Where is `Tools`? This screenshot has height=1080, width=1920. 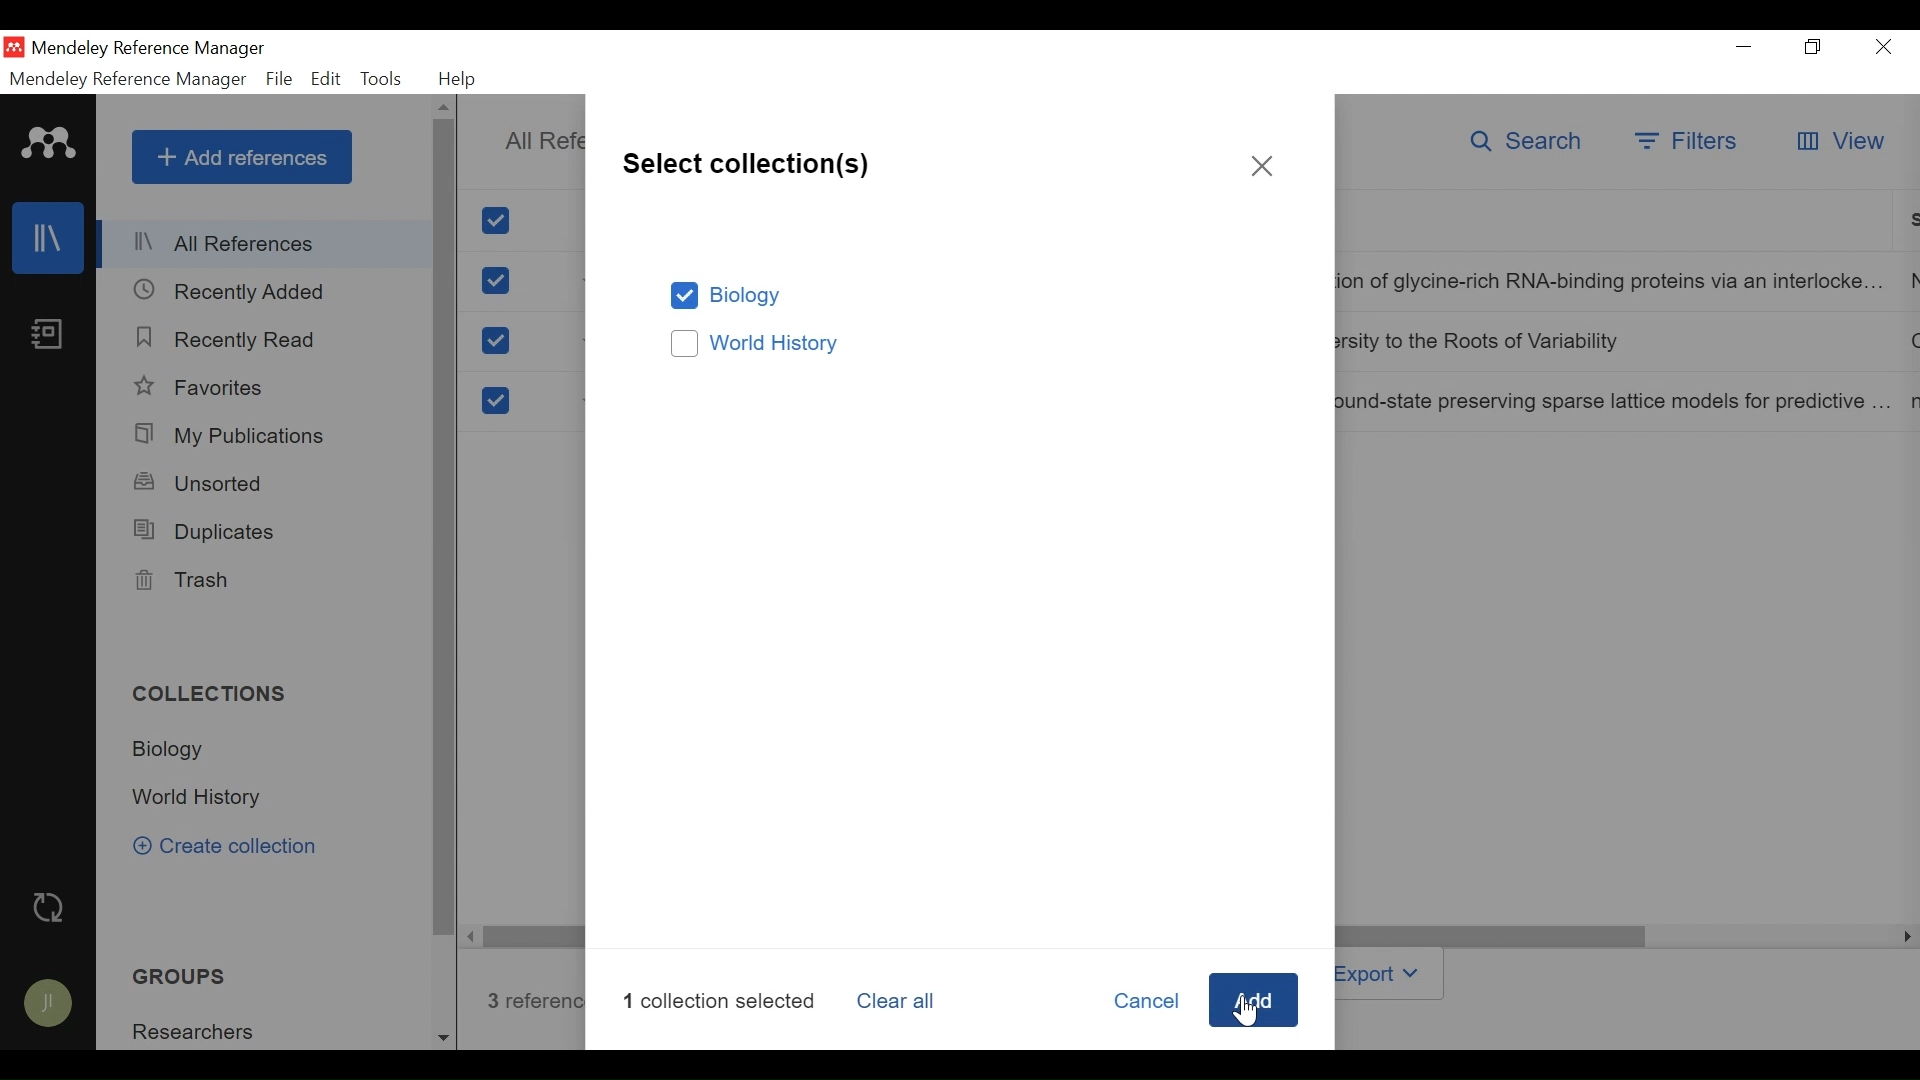
Tools is located at coordinates (382, 79).